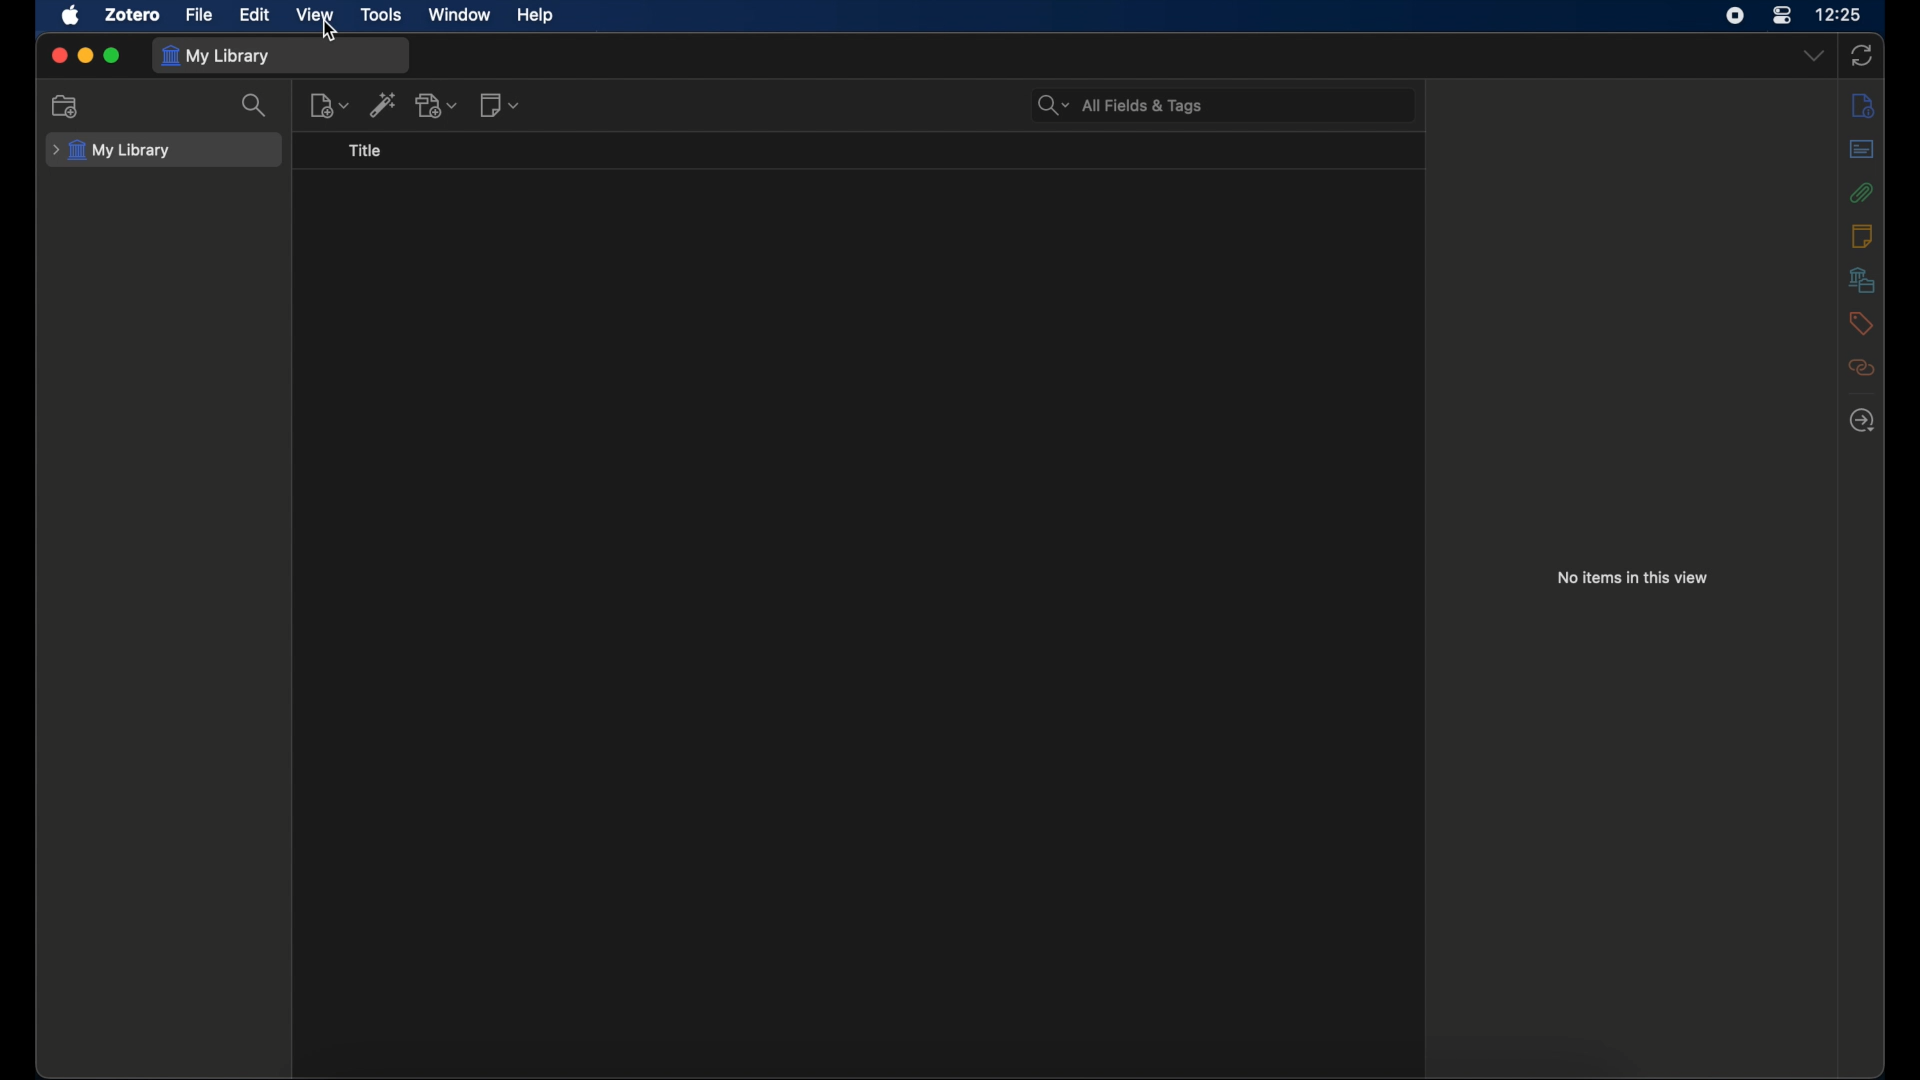 This screenshot has width=1920, height=1080. I want to click on maximize, so click(113, 56).